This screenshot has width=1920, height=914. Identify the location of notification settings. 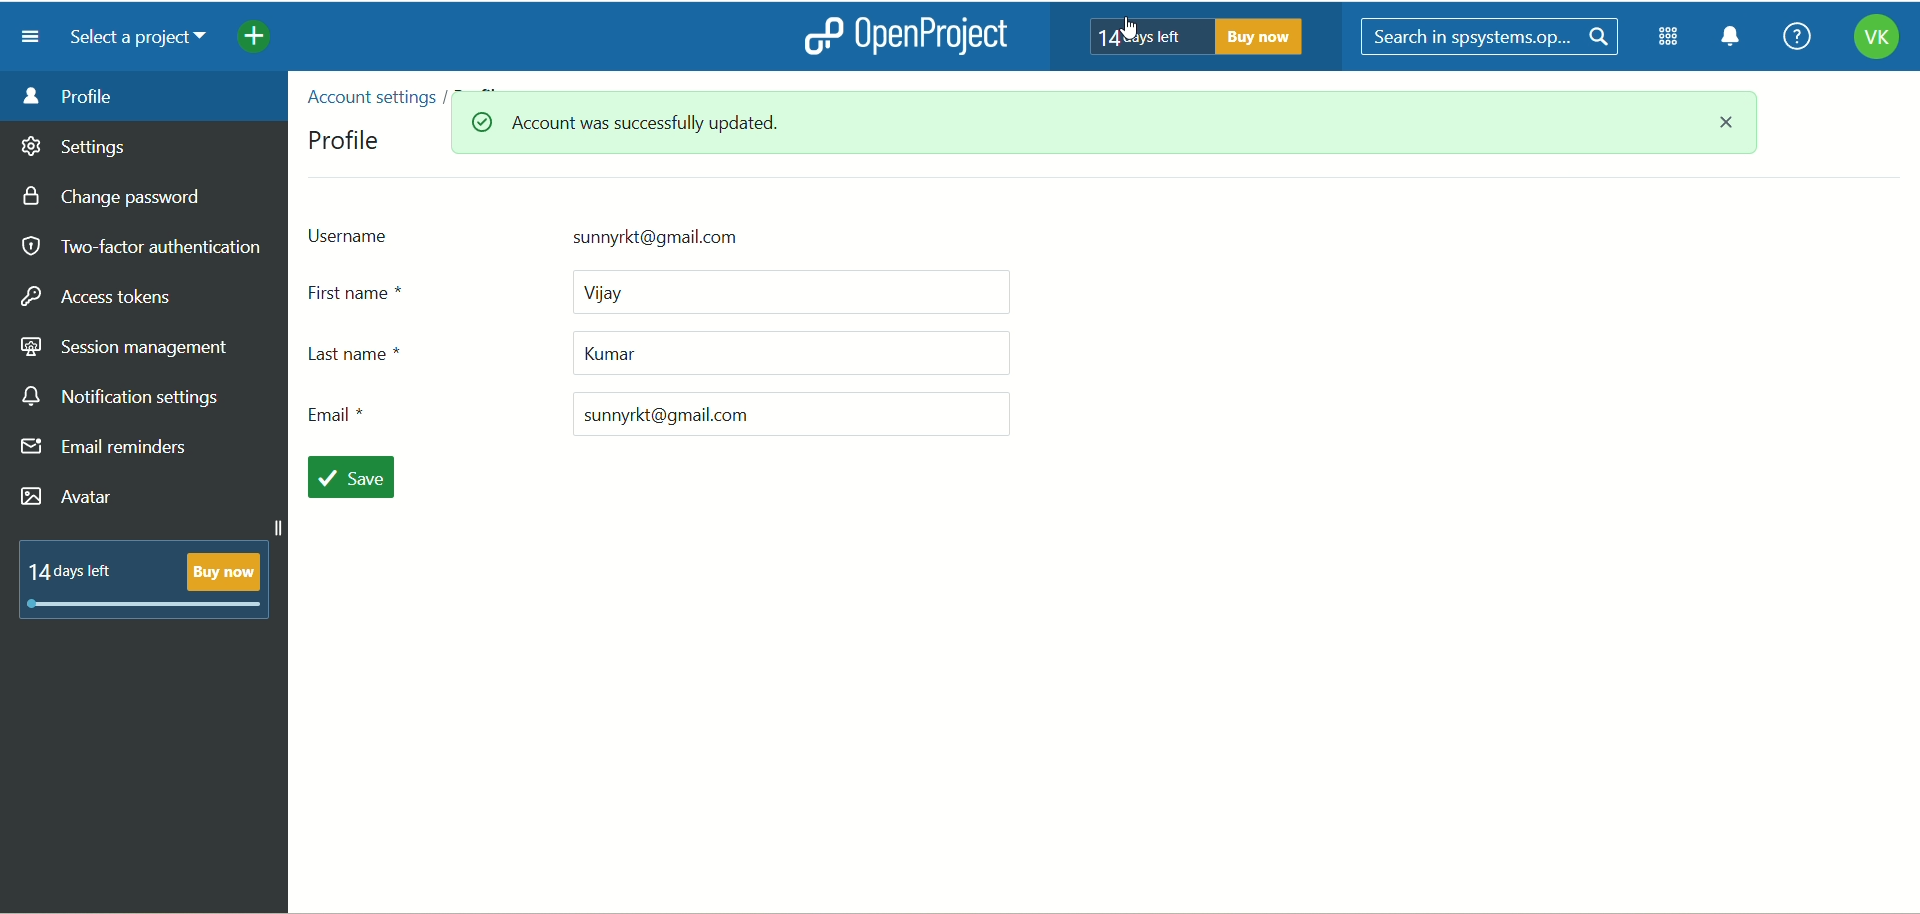
(123, 398).